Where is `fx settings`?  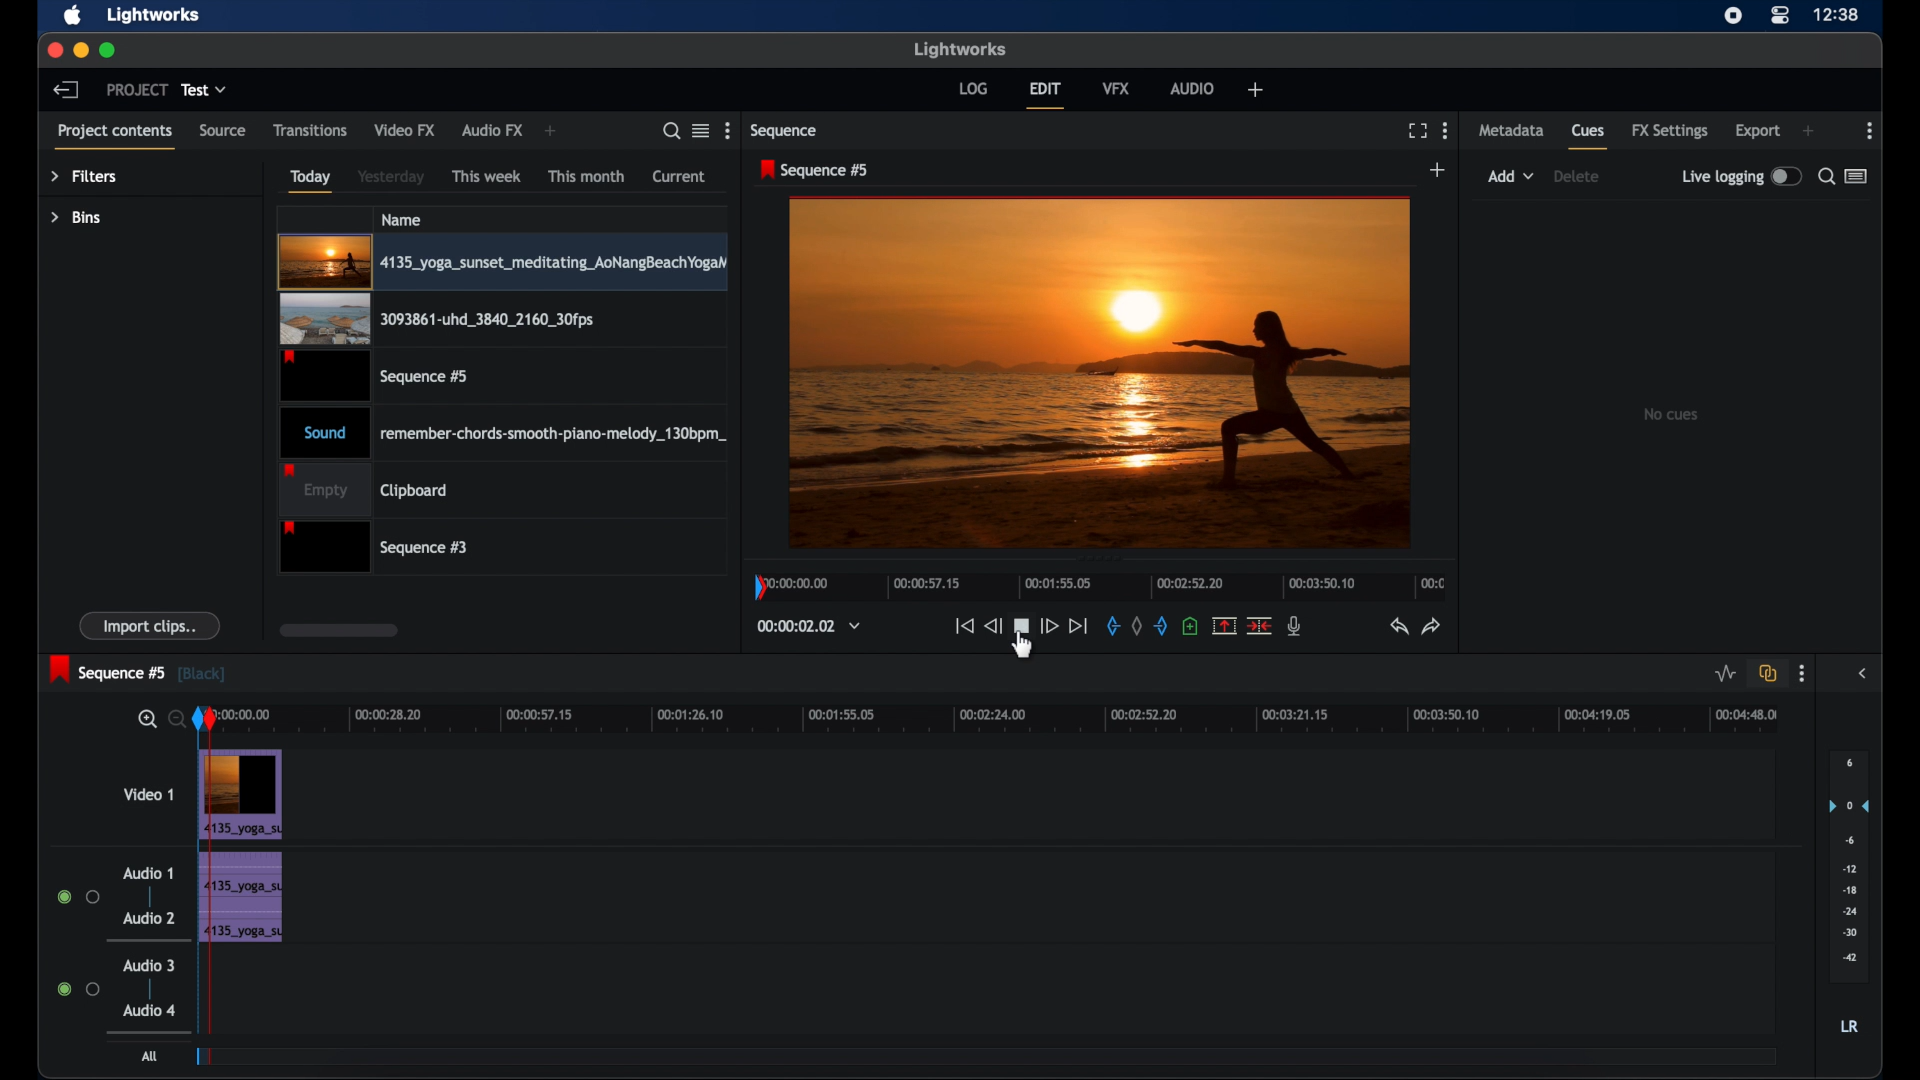 fx settings is located at coordinates (1670, 131).